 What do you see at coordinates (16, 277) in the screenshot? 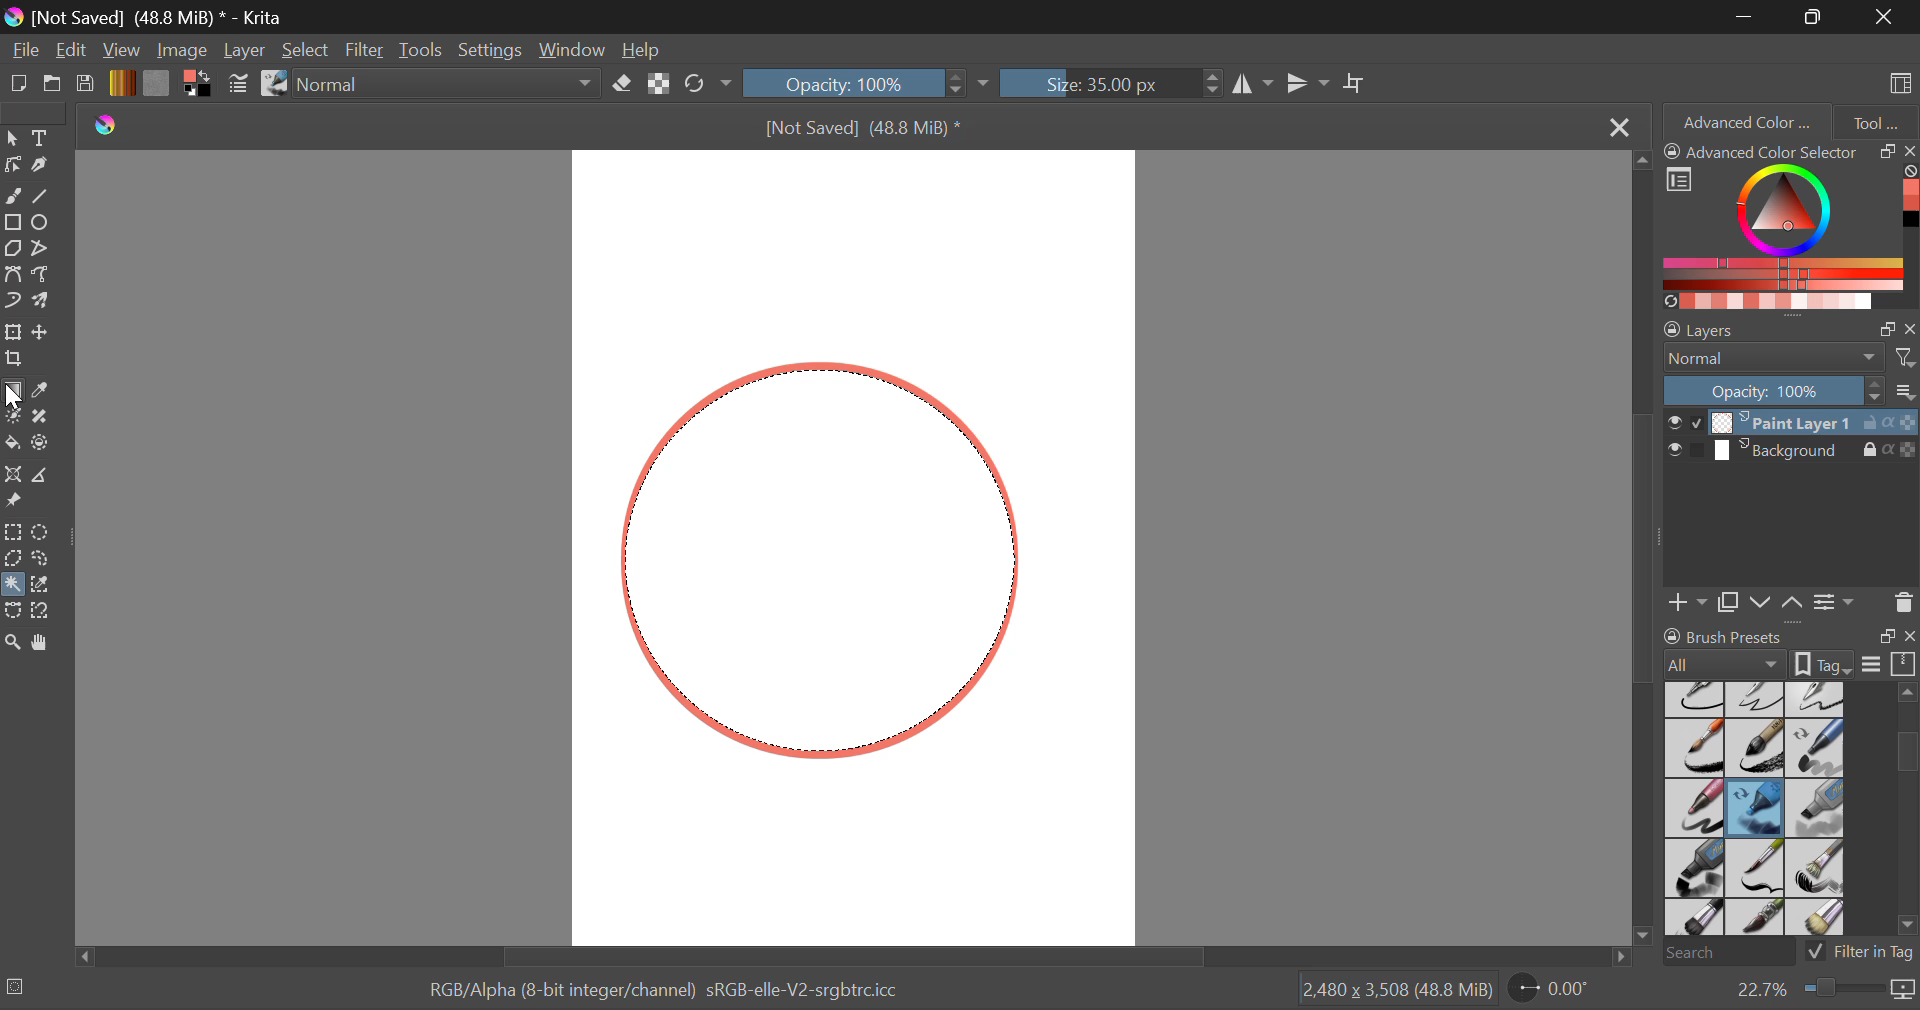
I see `Bezier Curve` at bounding box center [16, 277].